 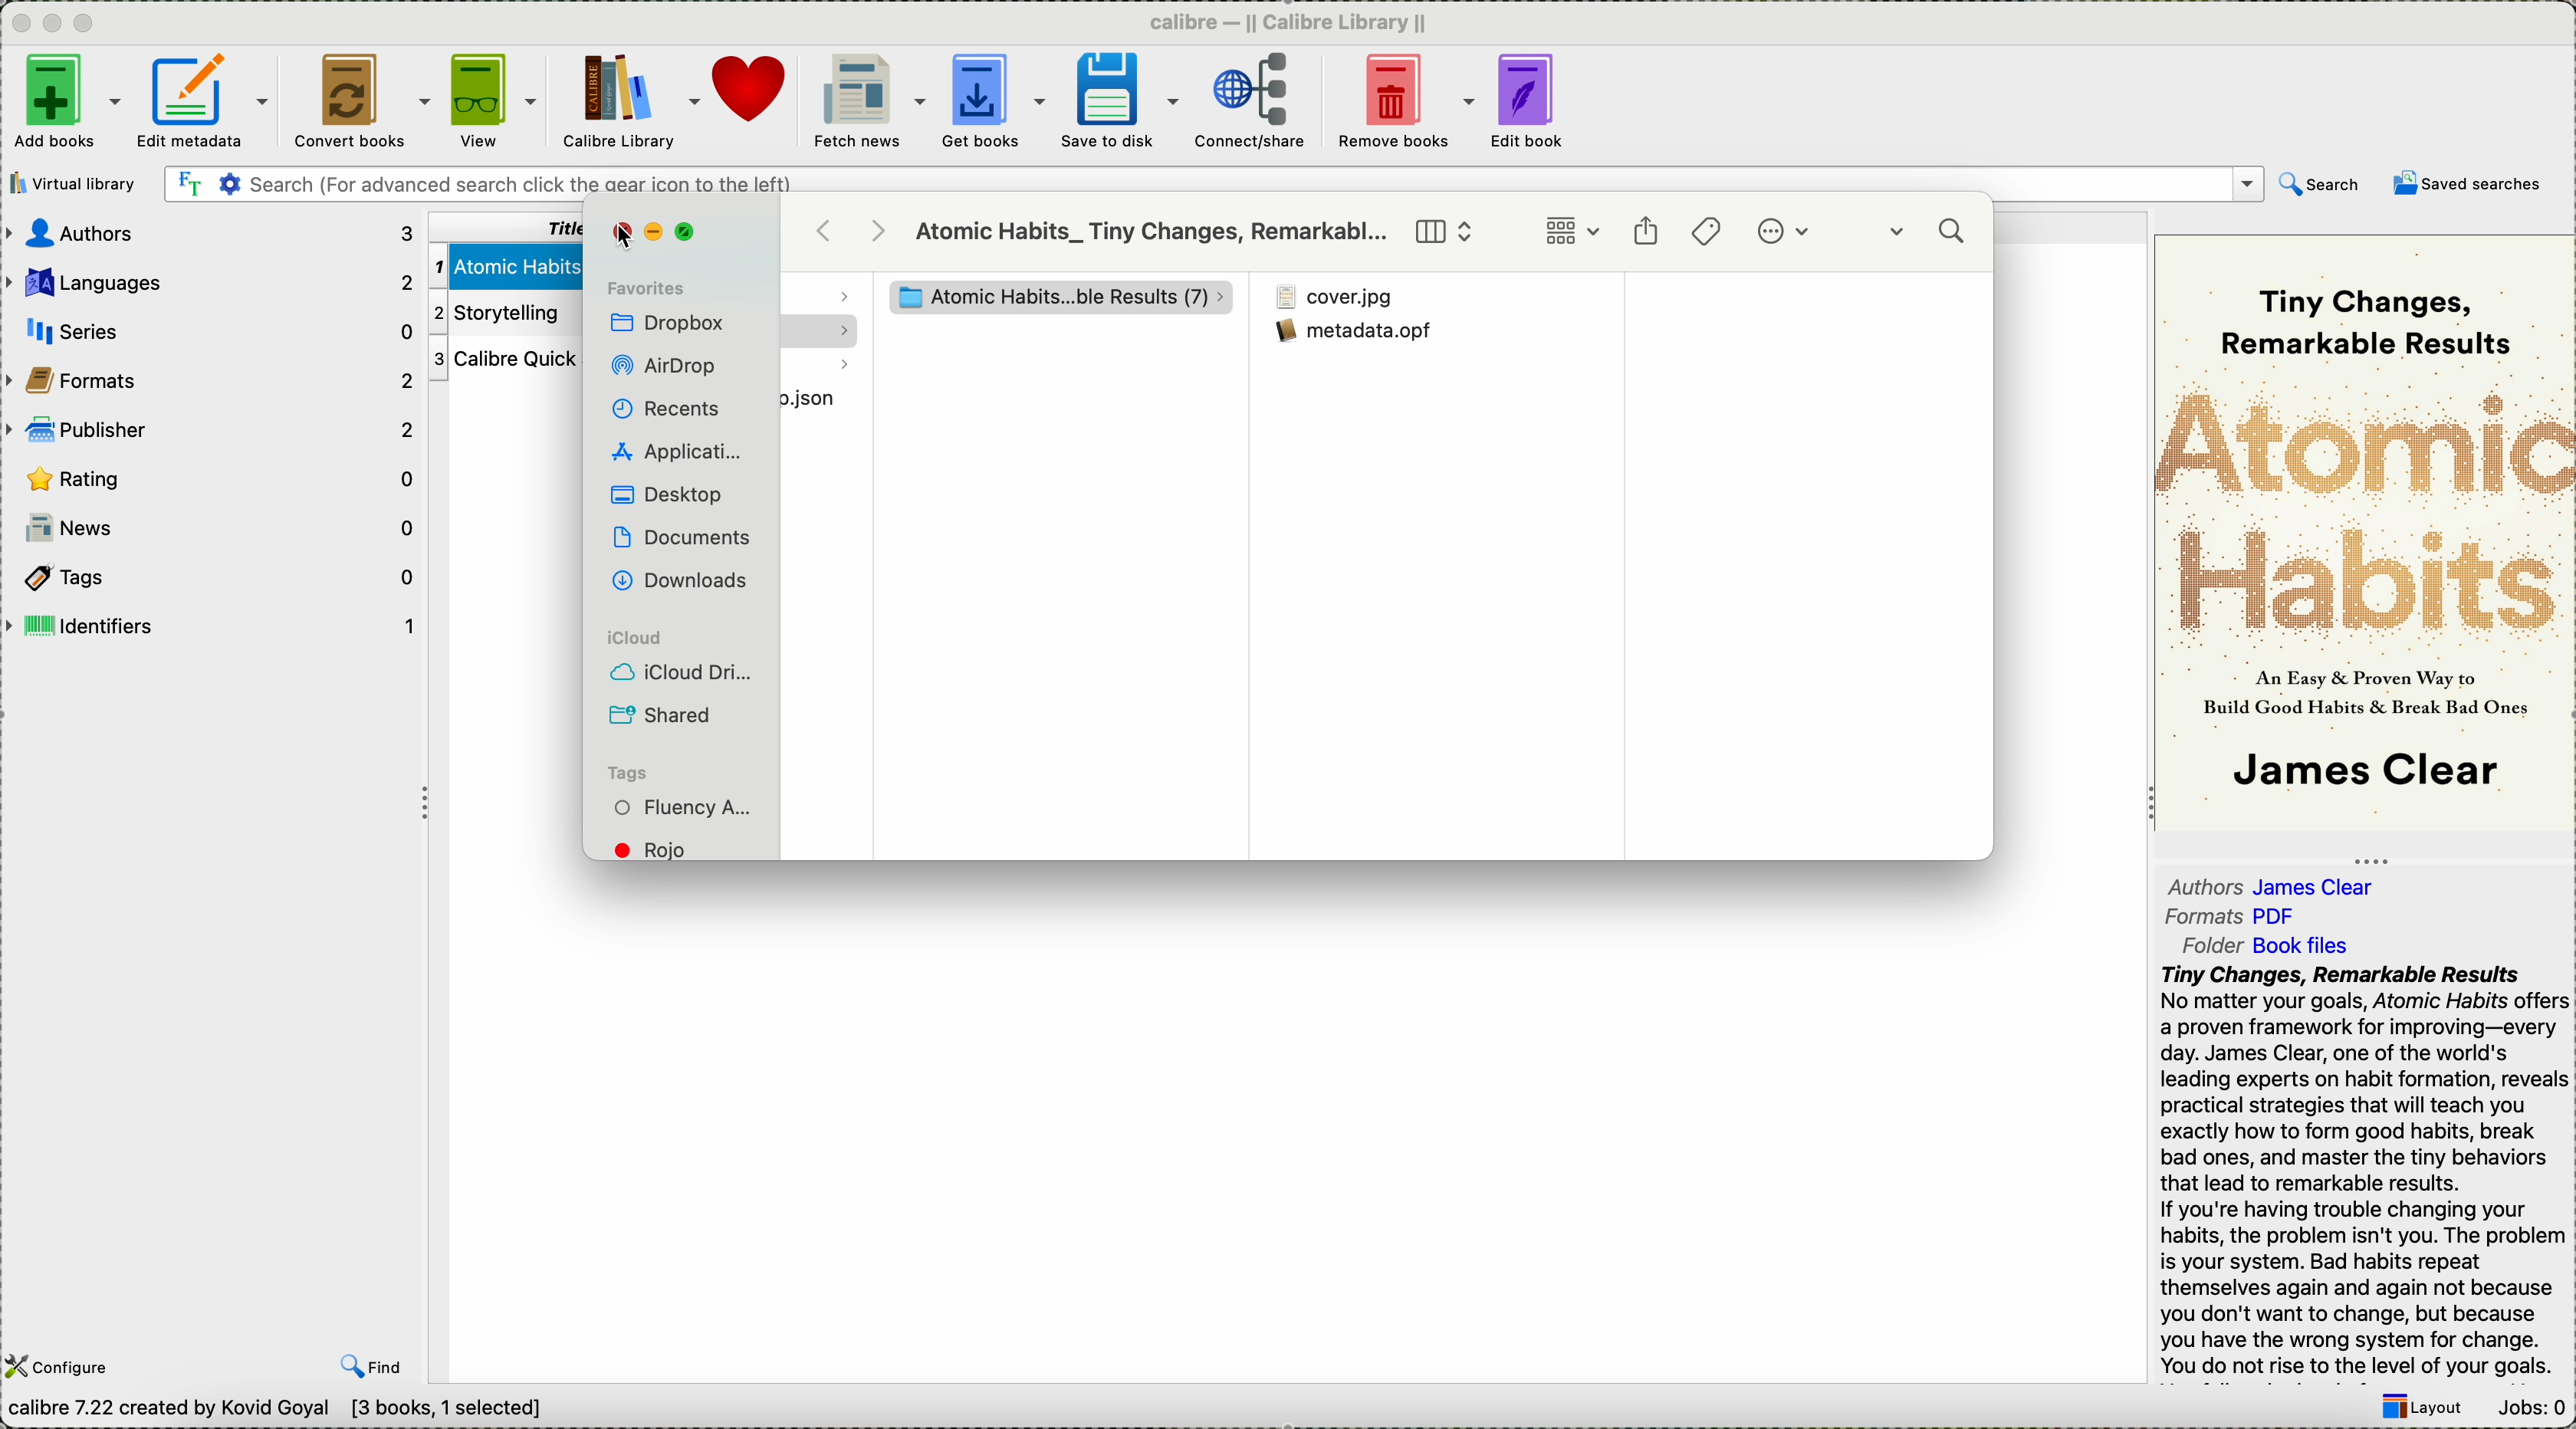 What do you see at coordinates (63, 1367) in the screenshot?
I see `configure` at bounding box center [63, 1367].